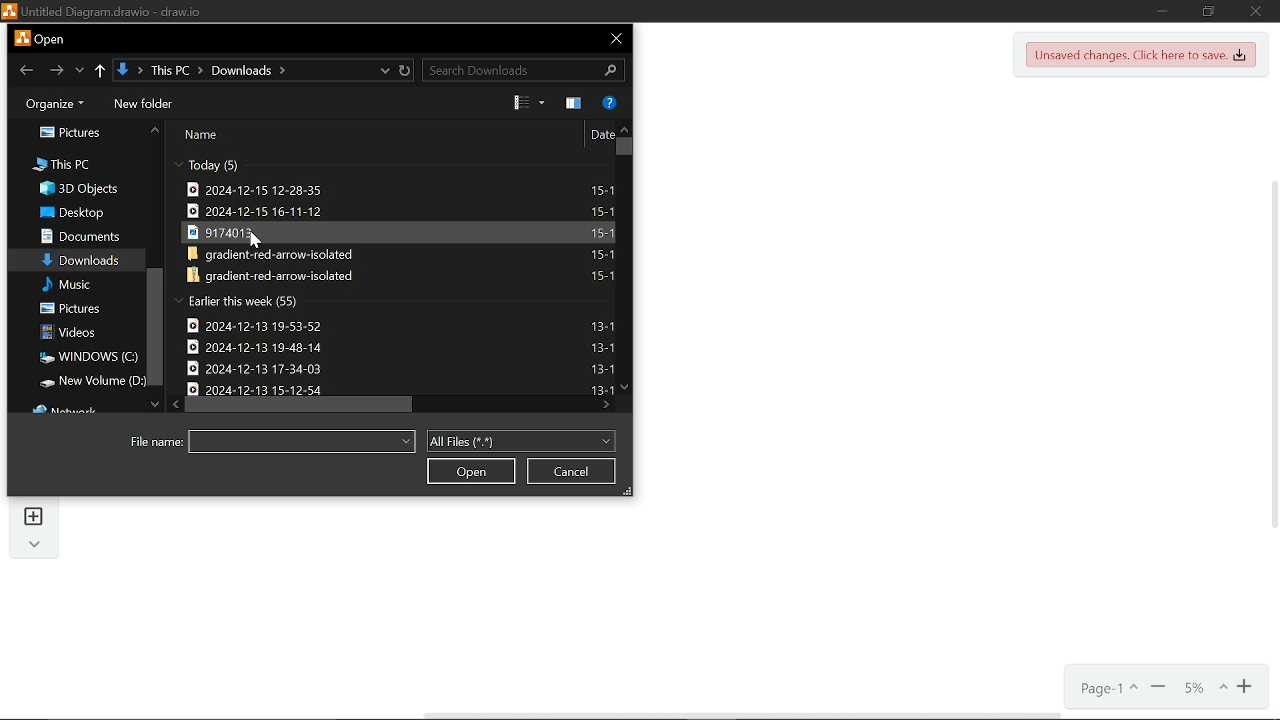 This screenshot has height=720, width=1280. What do you see at coordinates (151, 104) in the screenshot?
I see `New folder` at bounding box center [151, 104].